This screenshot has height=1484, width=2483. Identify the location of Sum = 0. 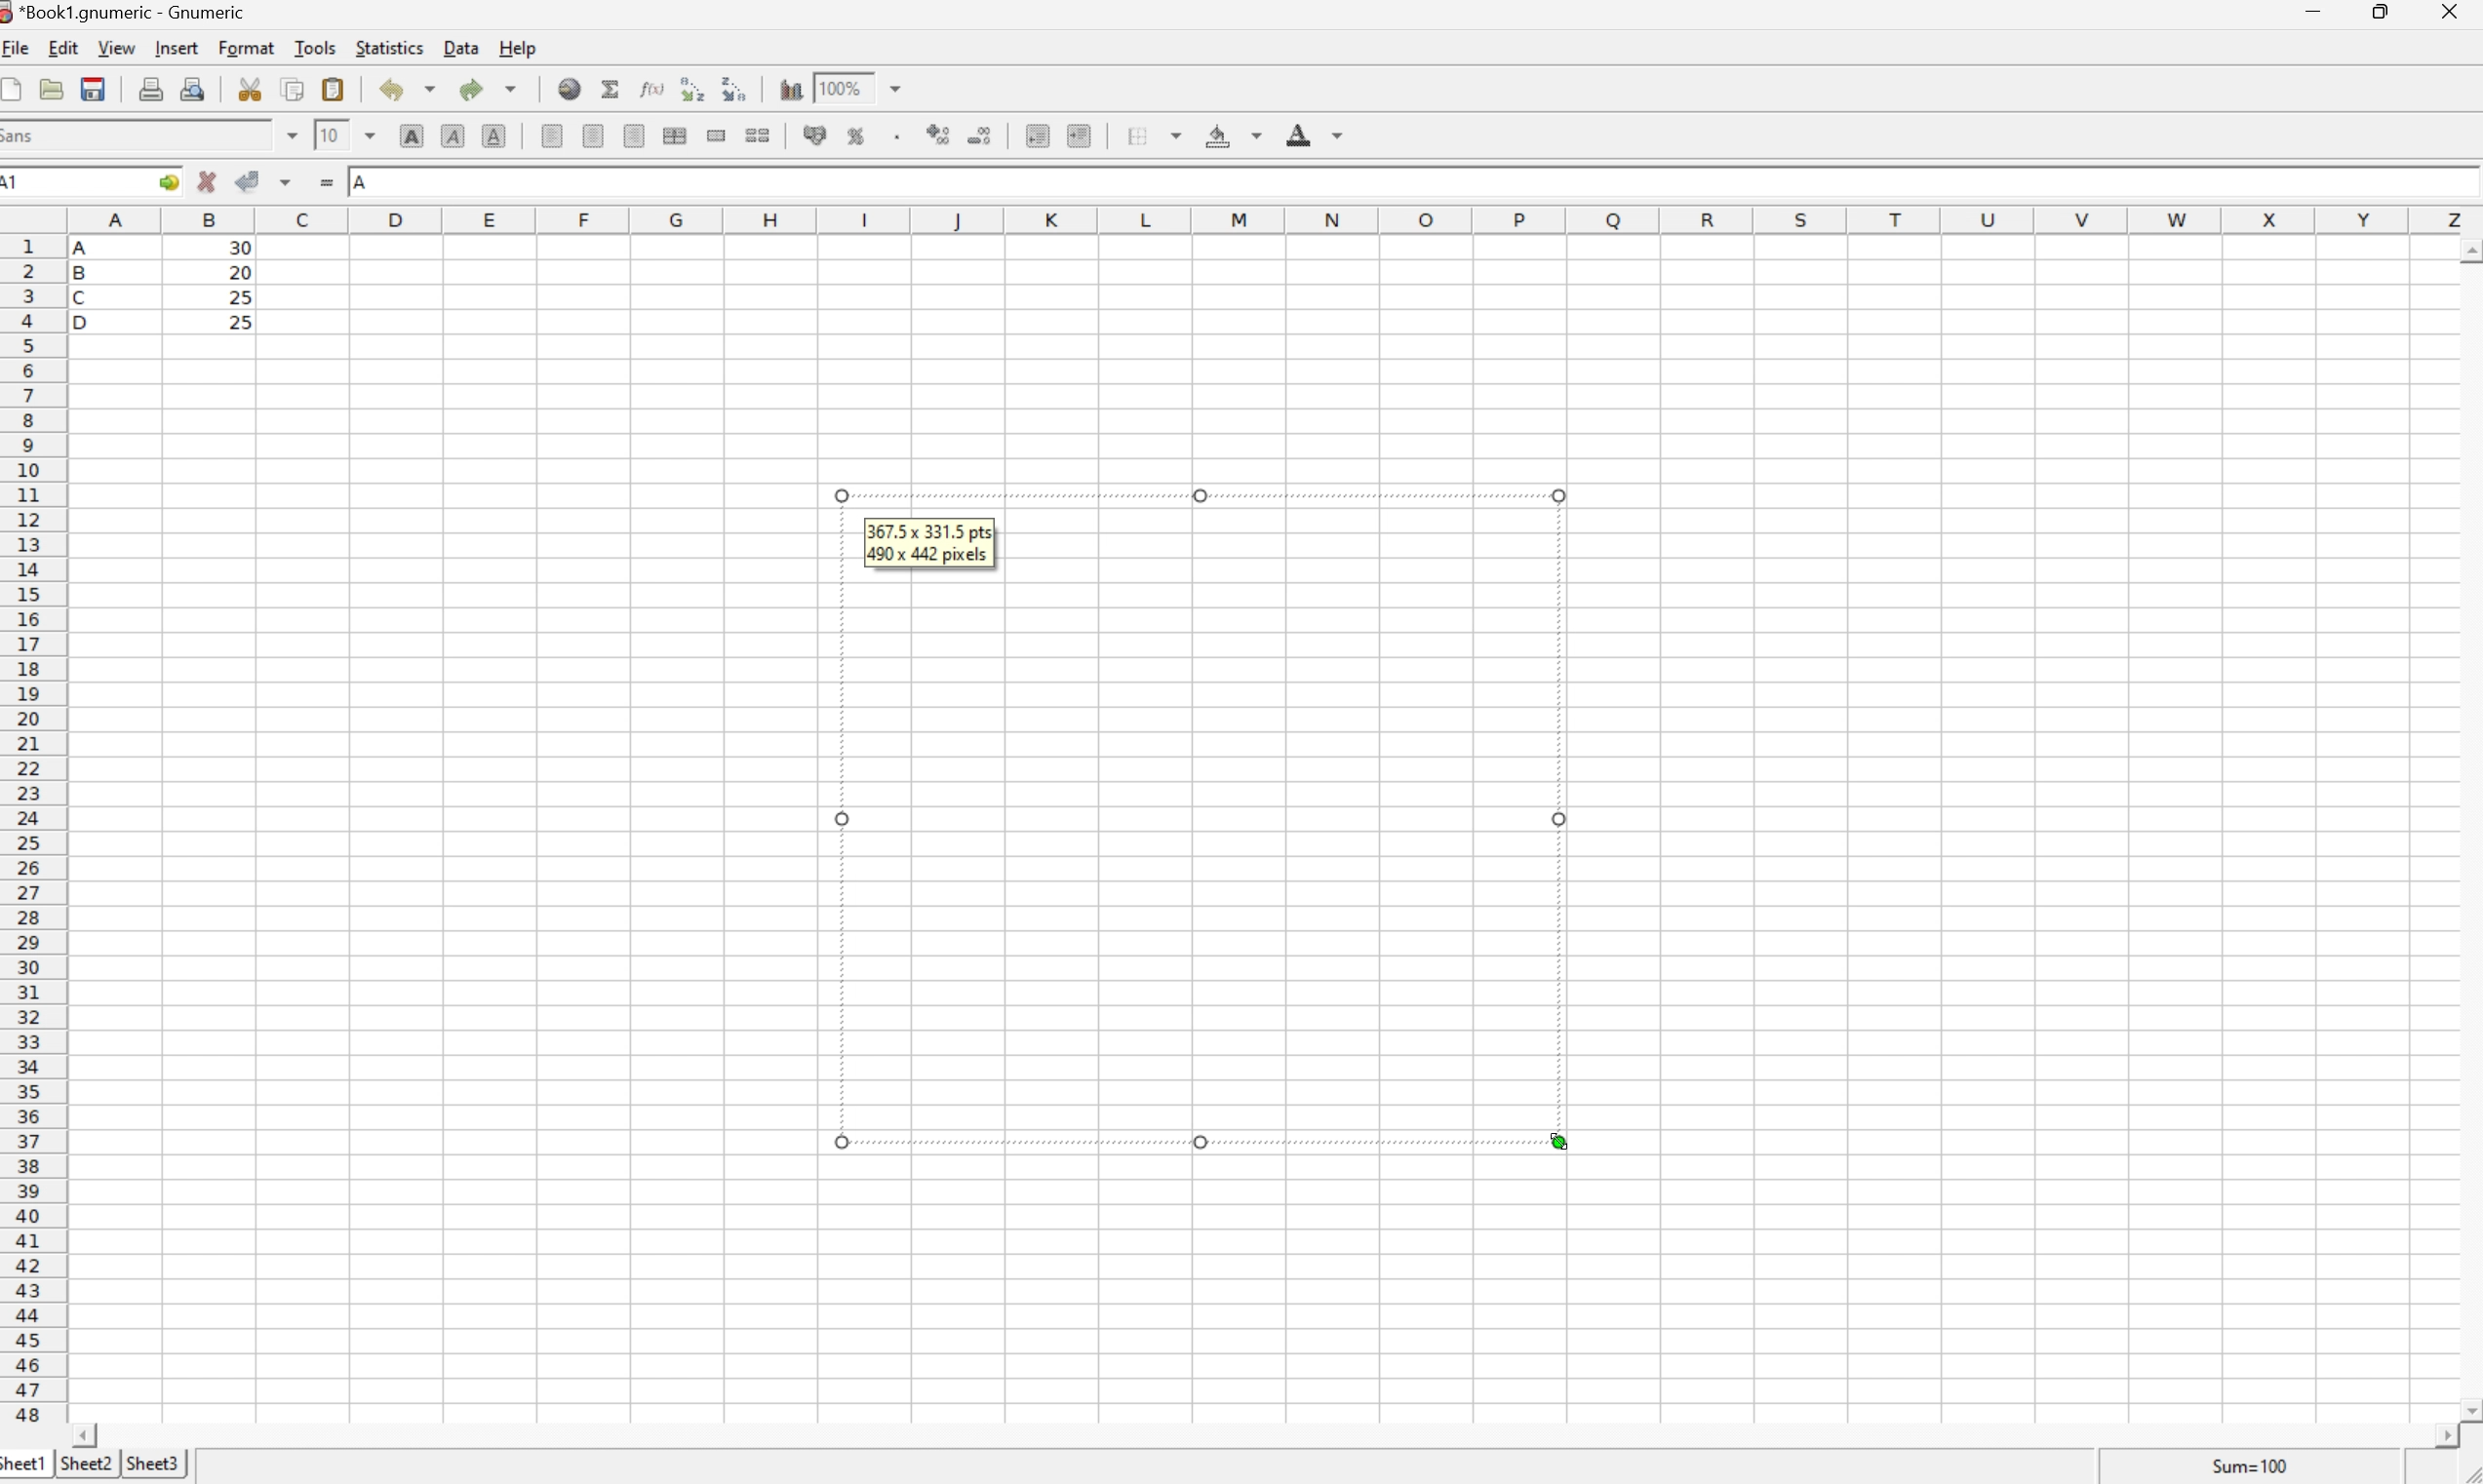
(2246, 1466).